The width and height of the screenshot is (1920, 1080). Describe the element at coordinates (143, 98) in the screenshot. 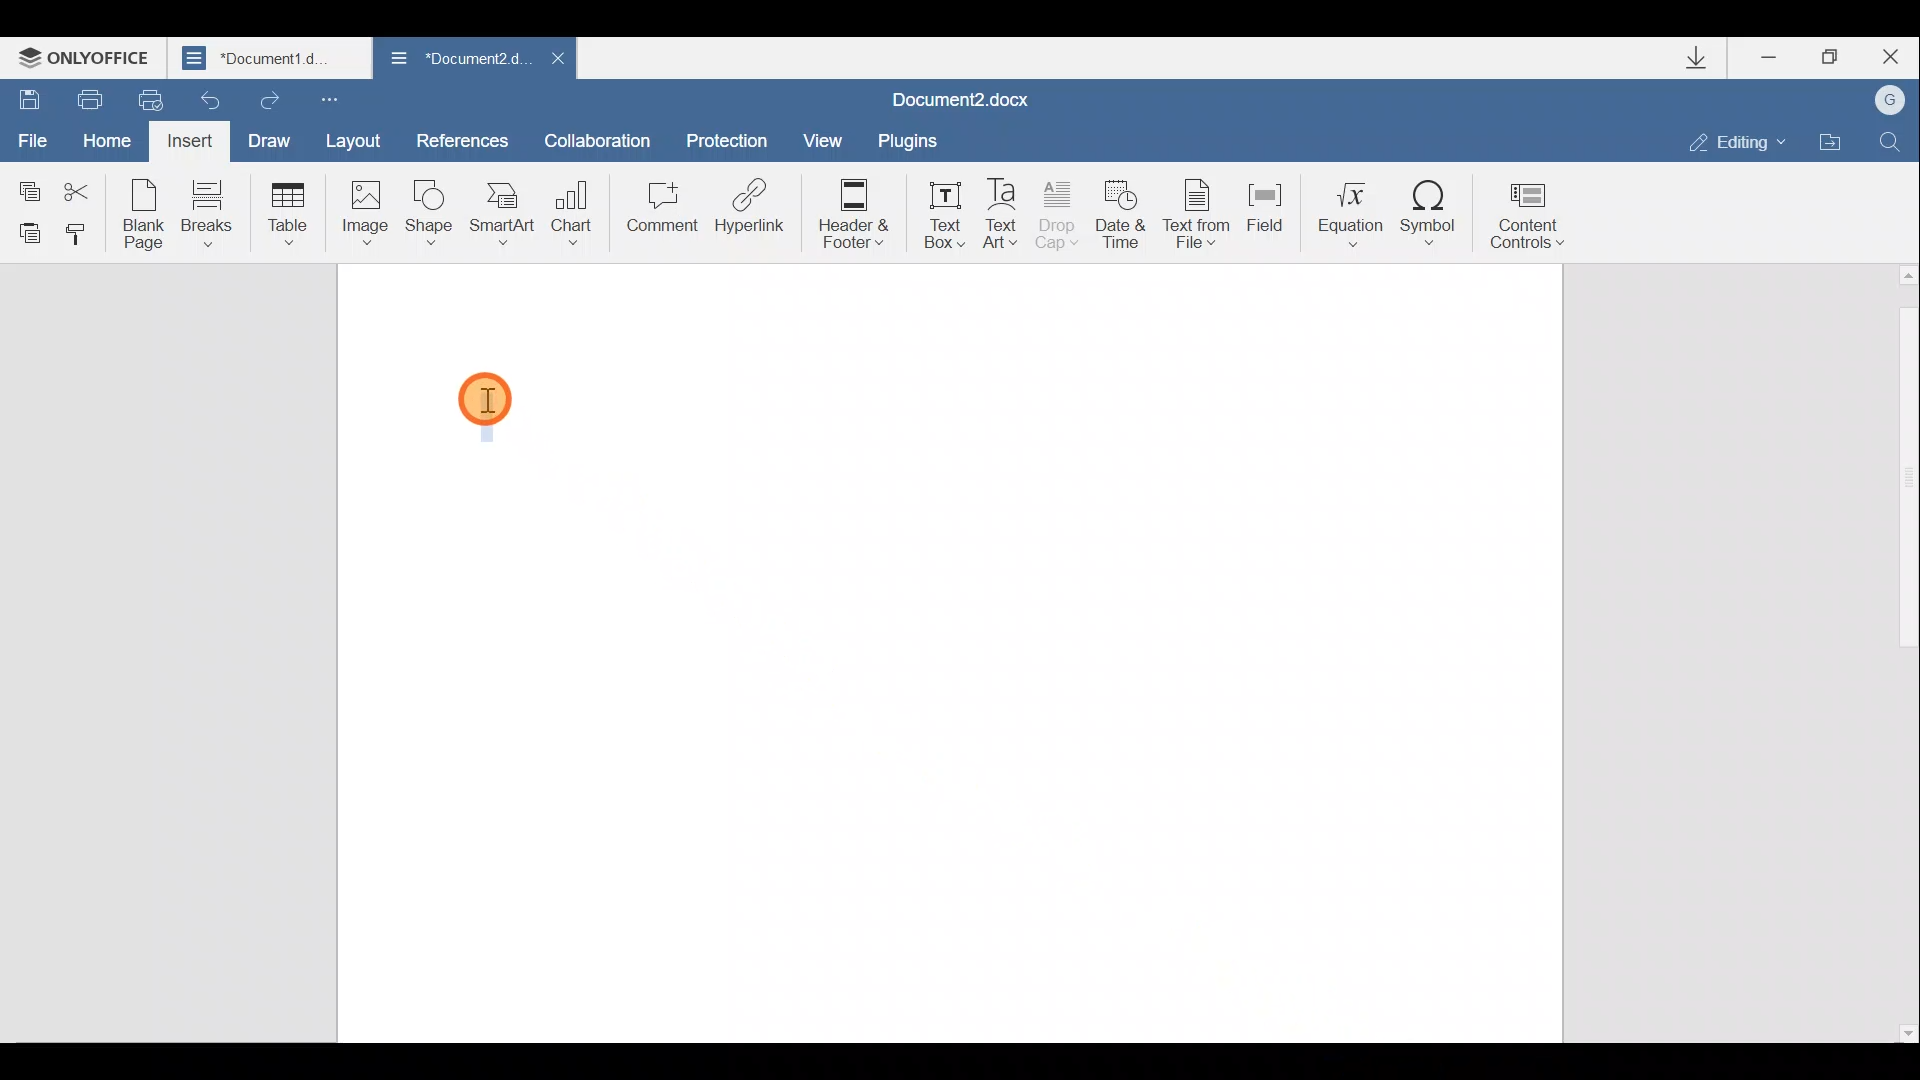

I see `Quick print` at that location.